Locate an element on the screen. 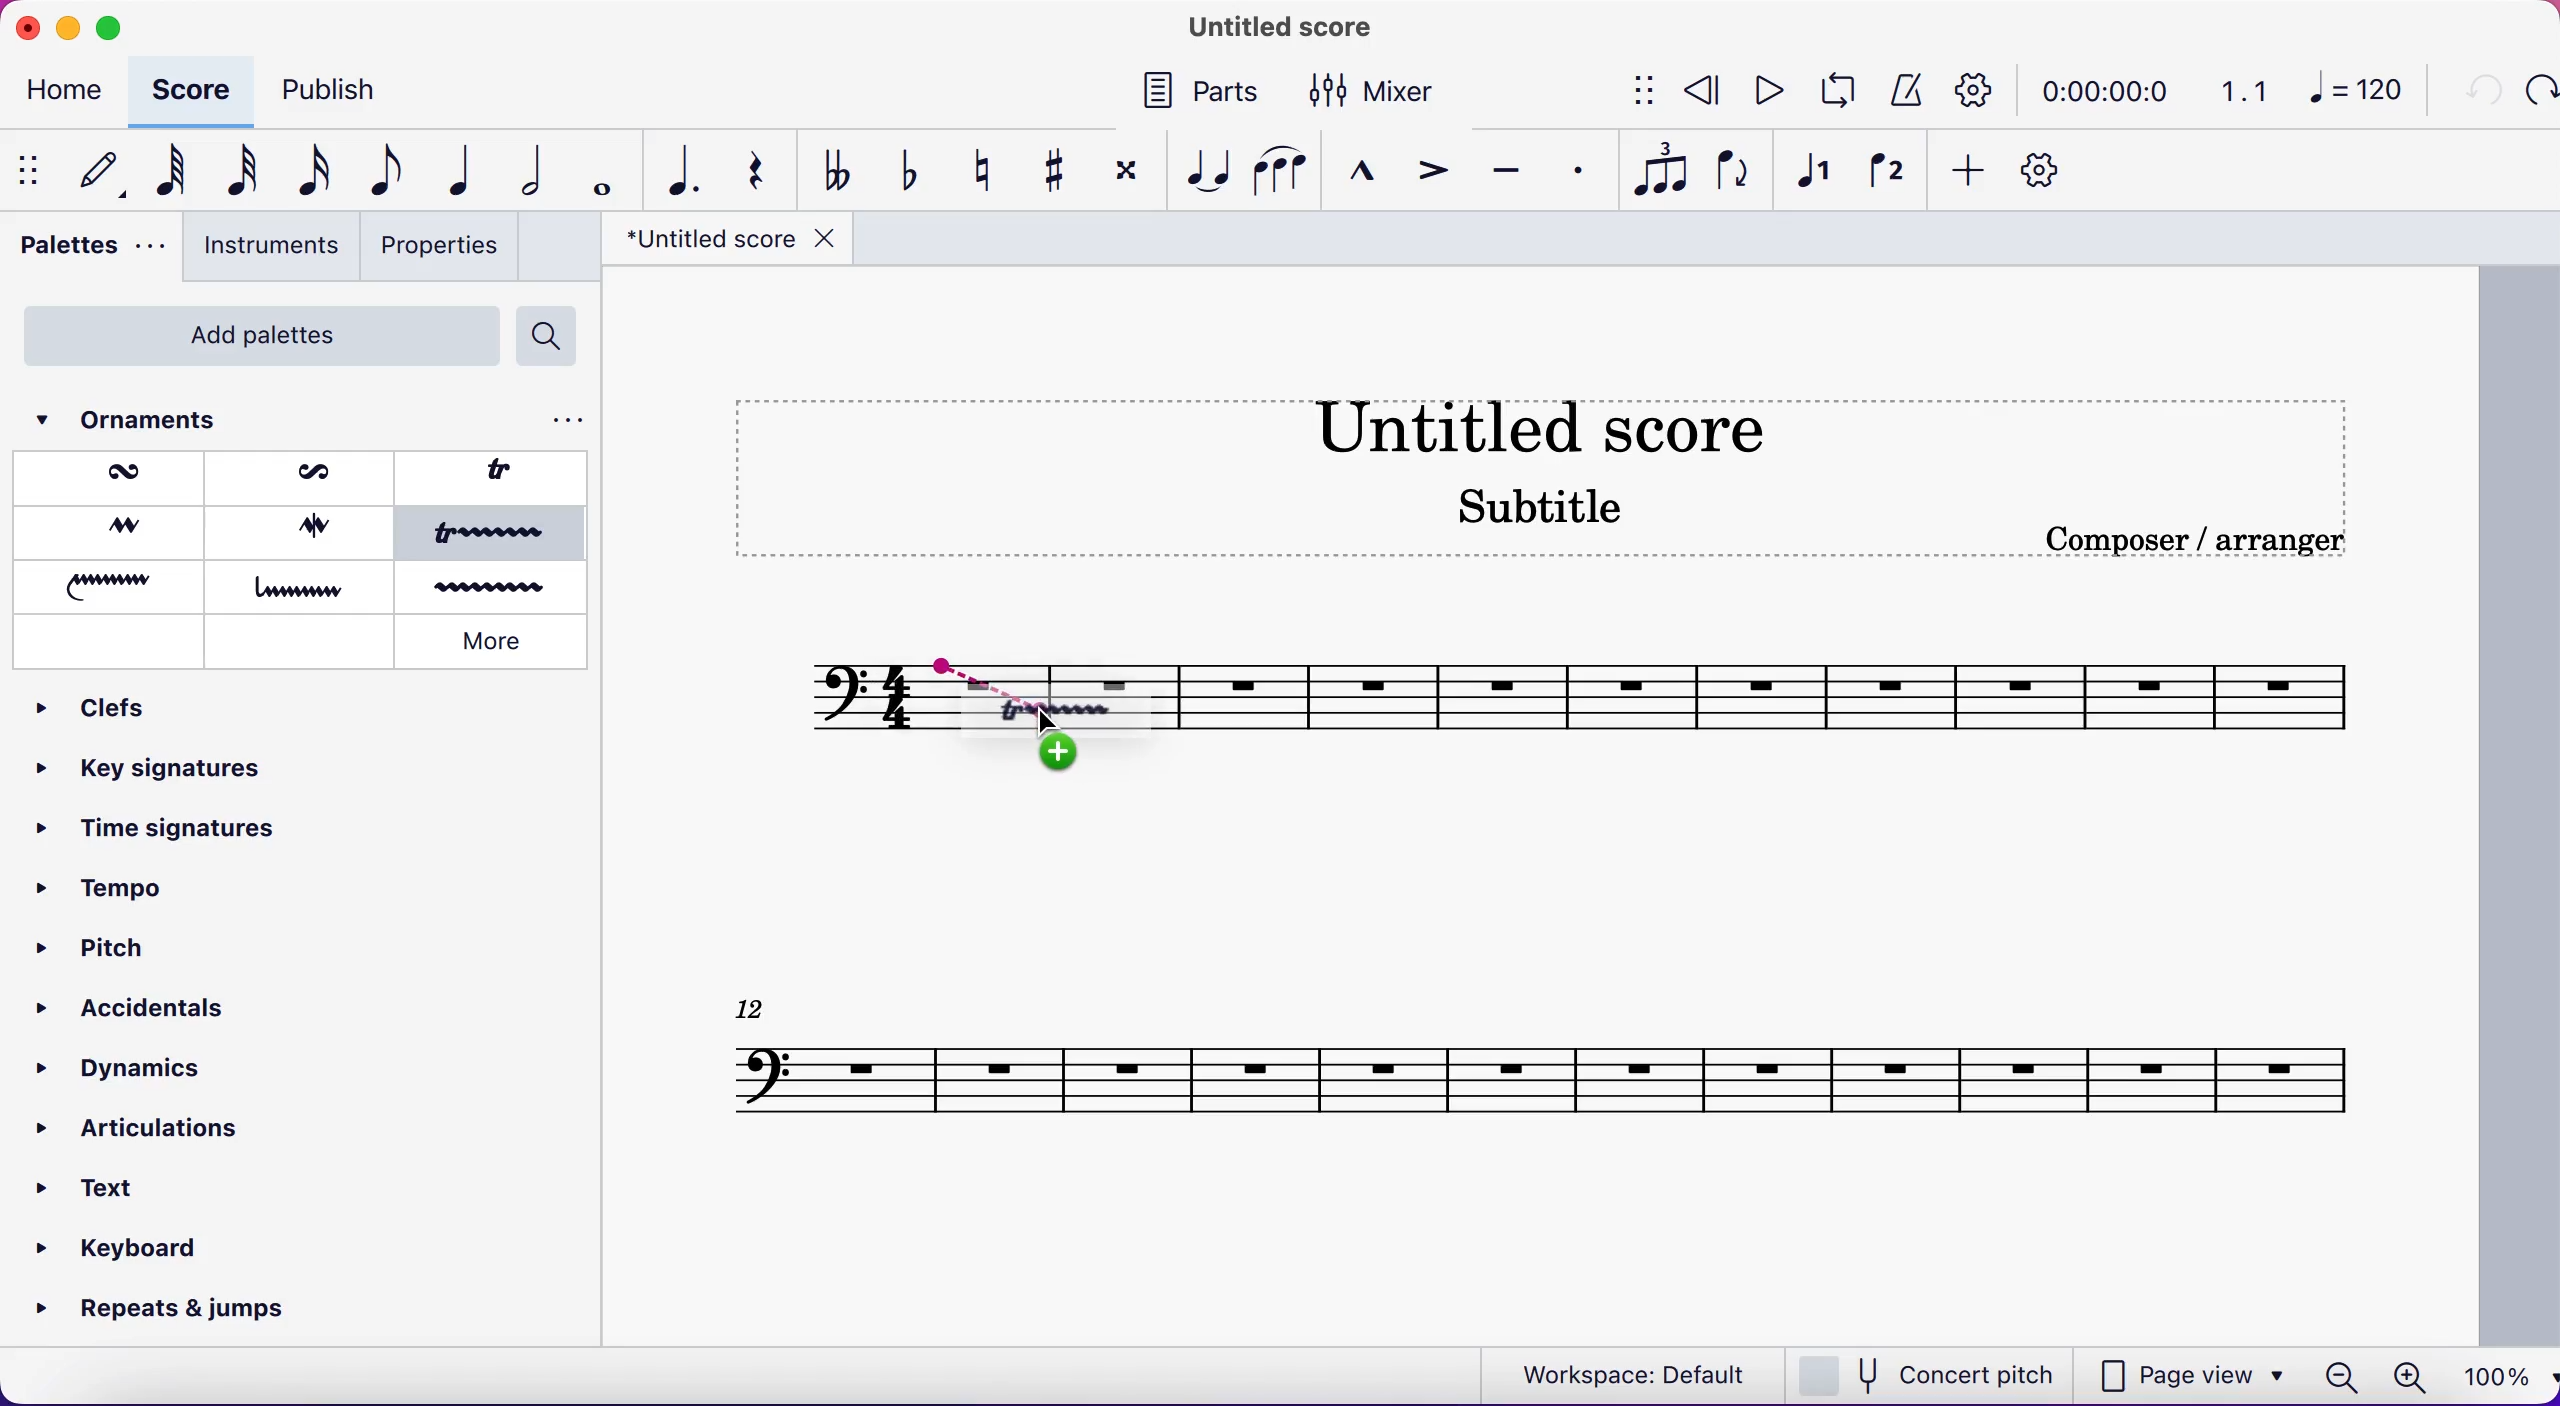 The image size is (2560, 1406). 32nd note is located at coordinates (232, 172).